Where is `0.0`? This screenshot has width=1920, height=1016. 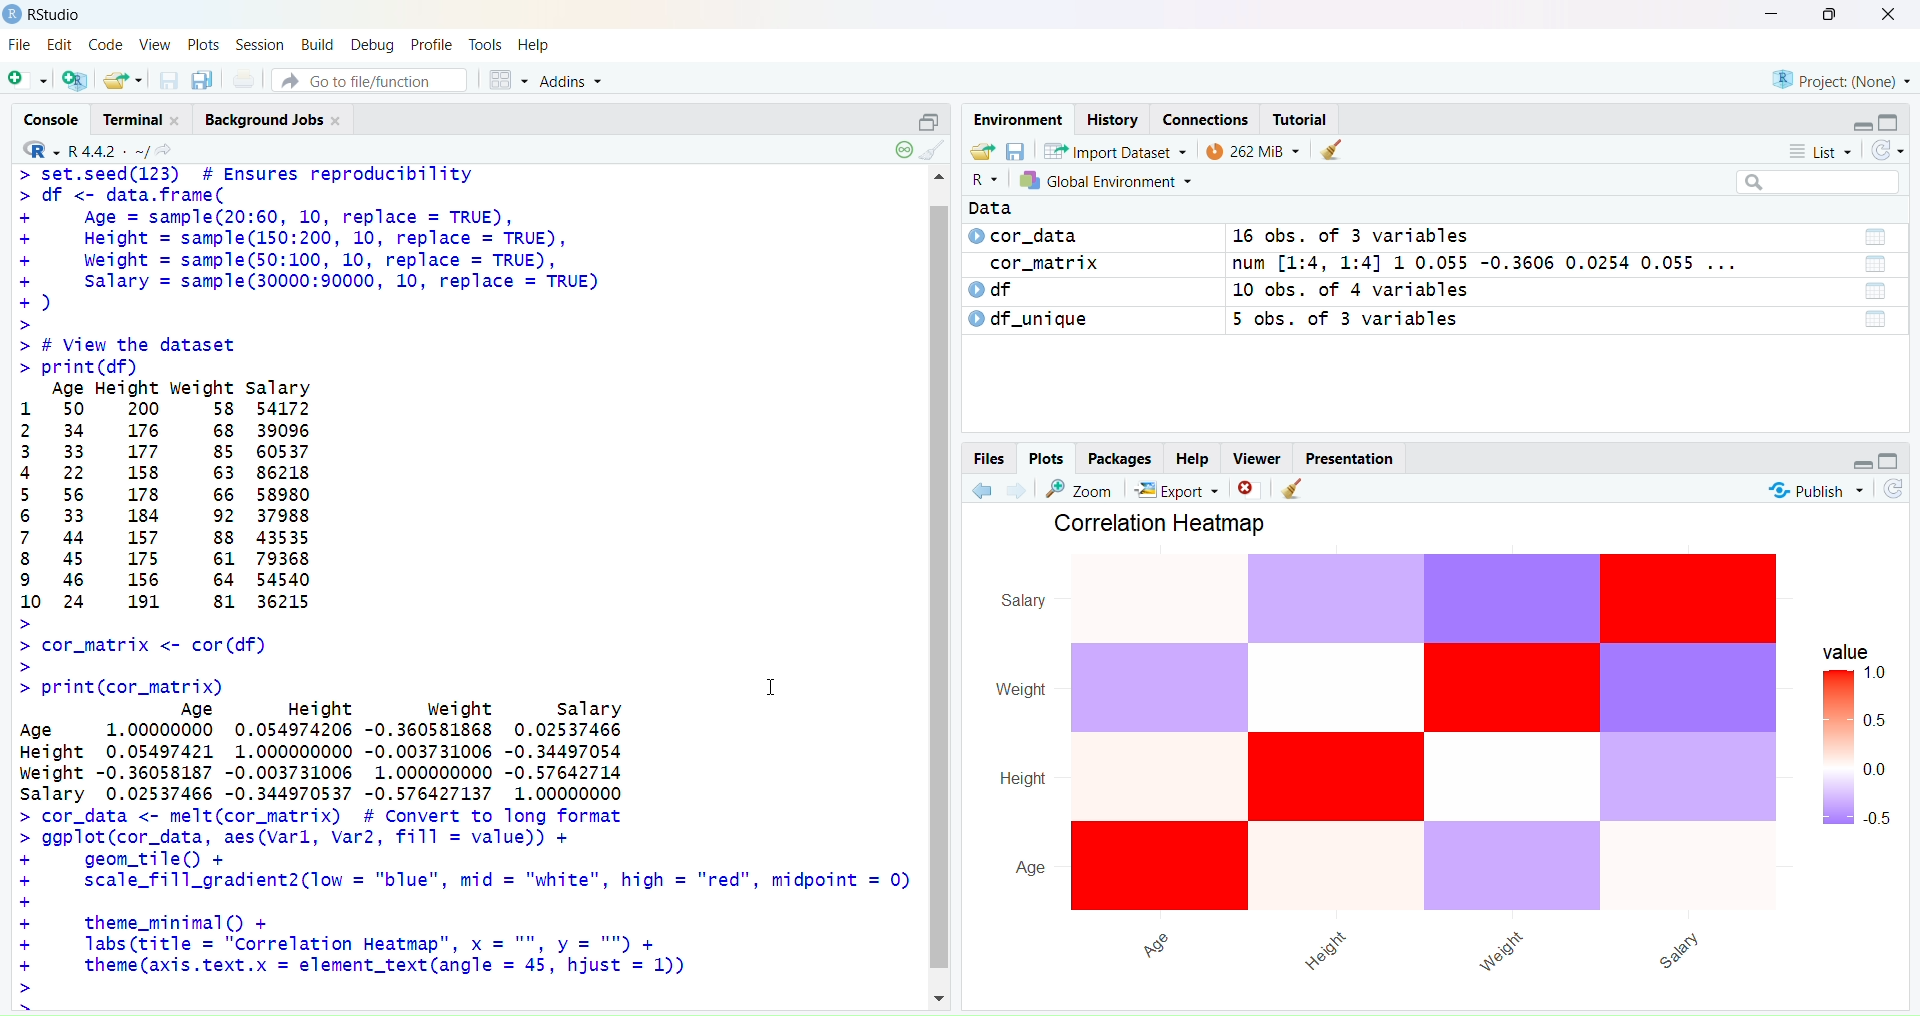
0.0 is located at coordinates (1880, 769).